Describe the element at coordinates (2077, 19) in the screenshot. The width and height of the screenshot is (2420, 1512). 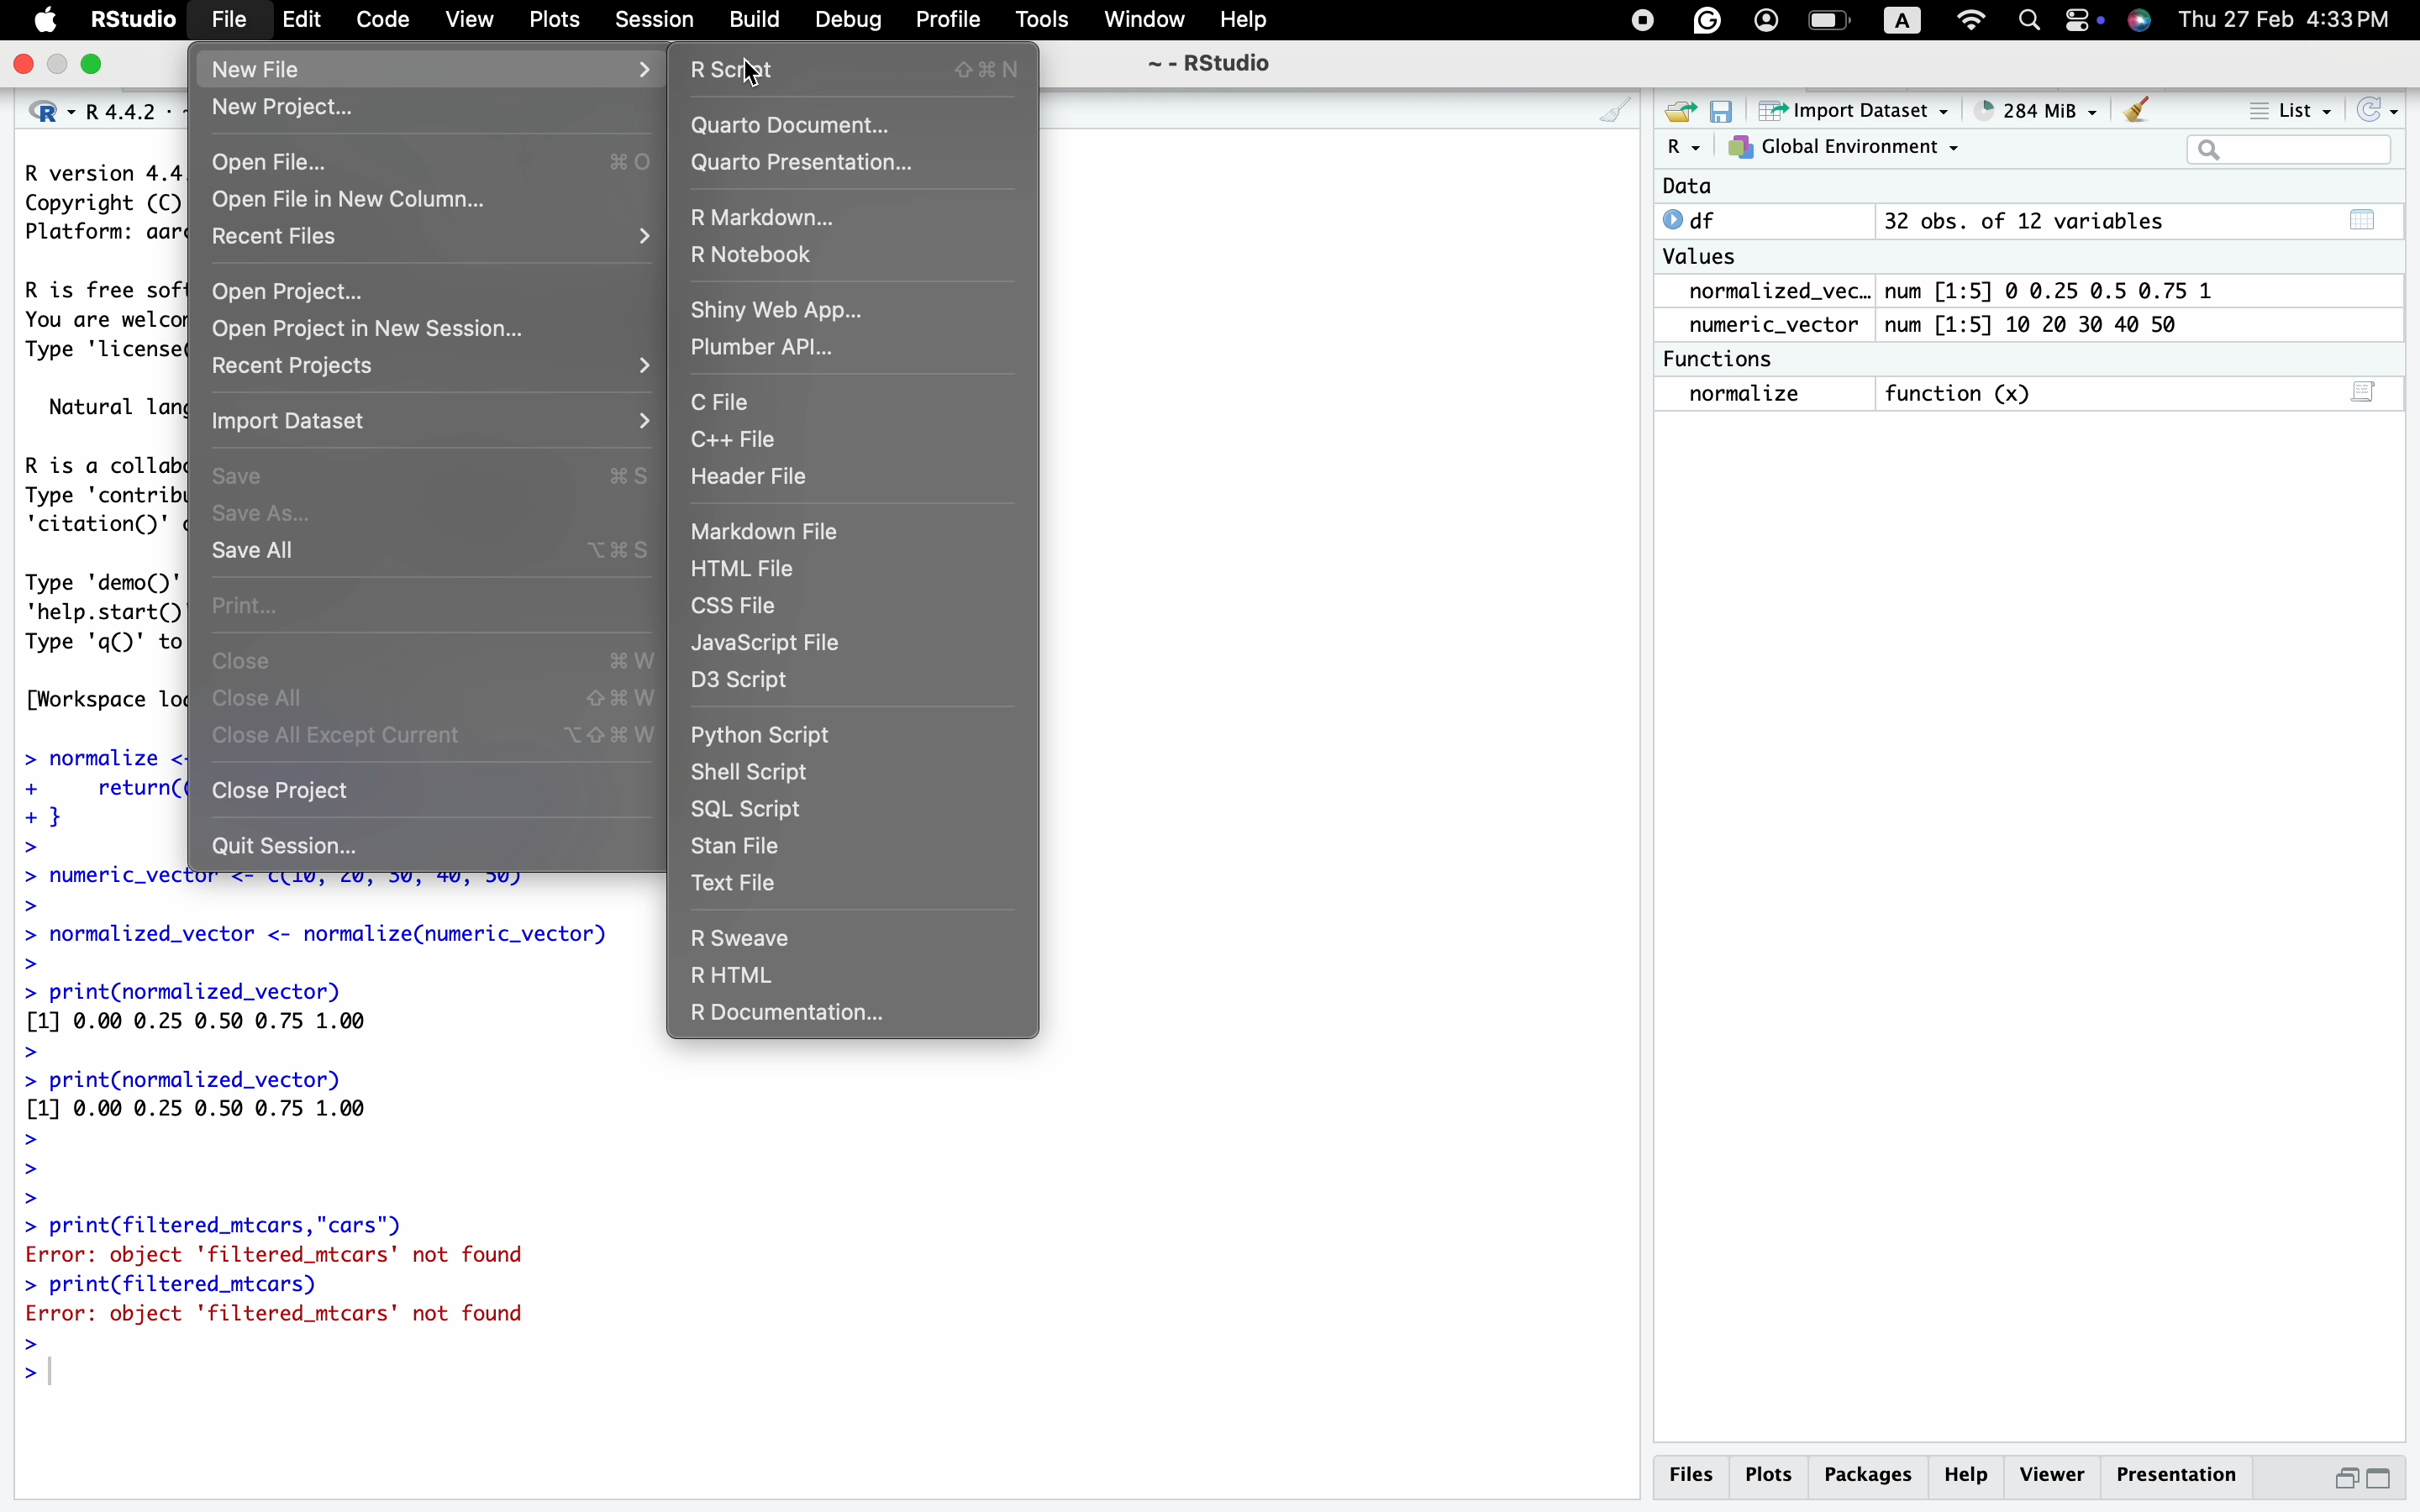
I see `battery` at that location.